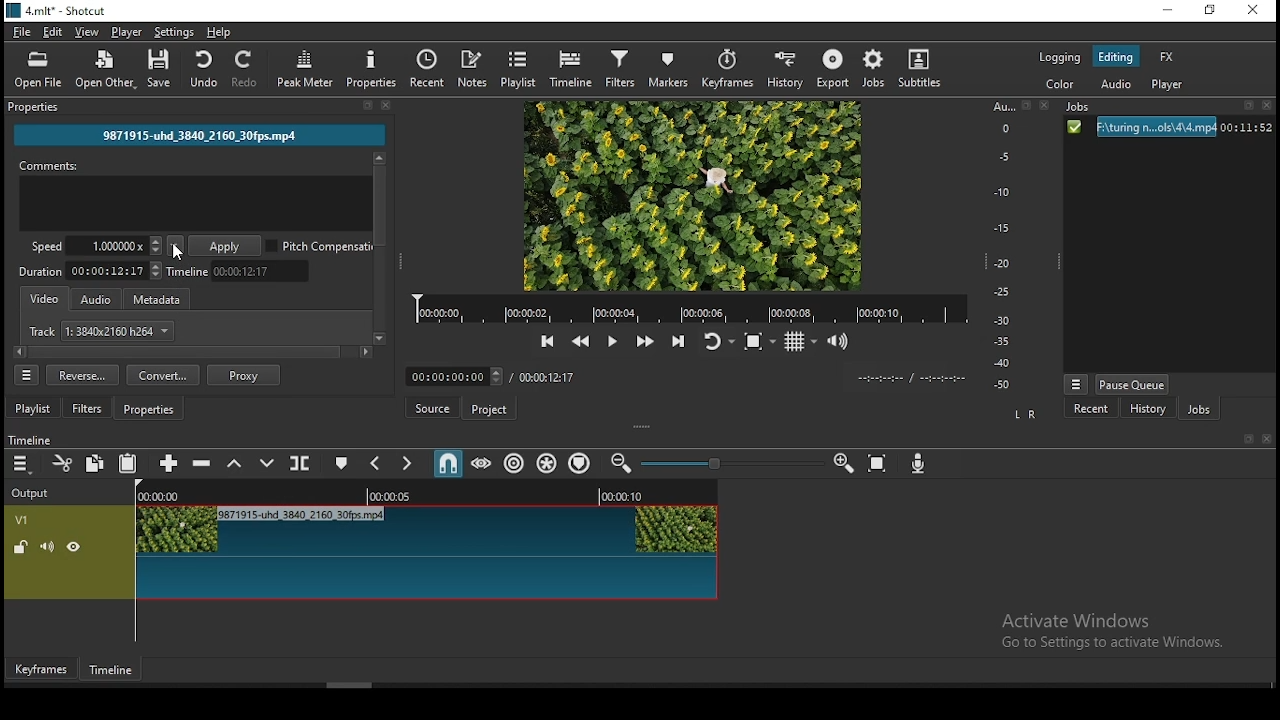  Describe the element at coordinates (579, 462) in the screenshot. I see `ripple markers` at that location.